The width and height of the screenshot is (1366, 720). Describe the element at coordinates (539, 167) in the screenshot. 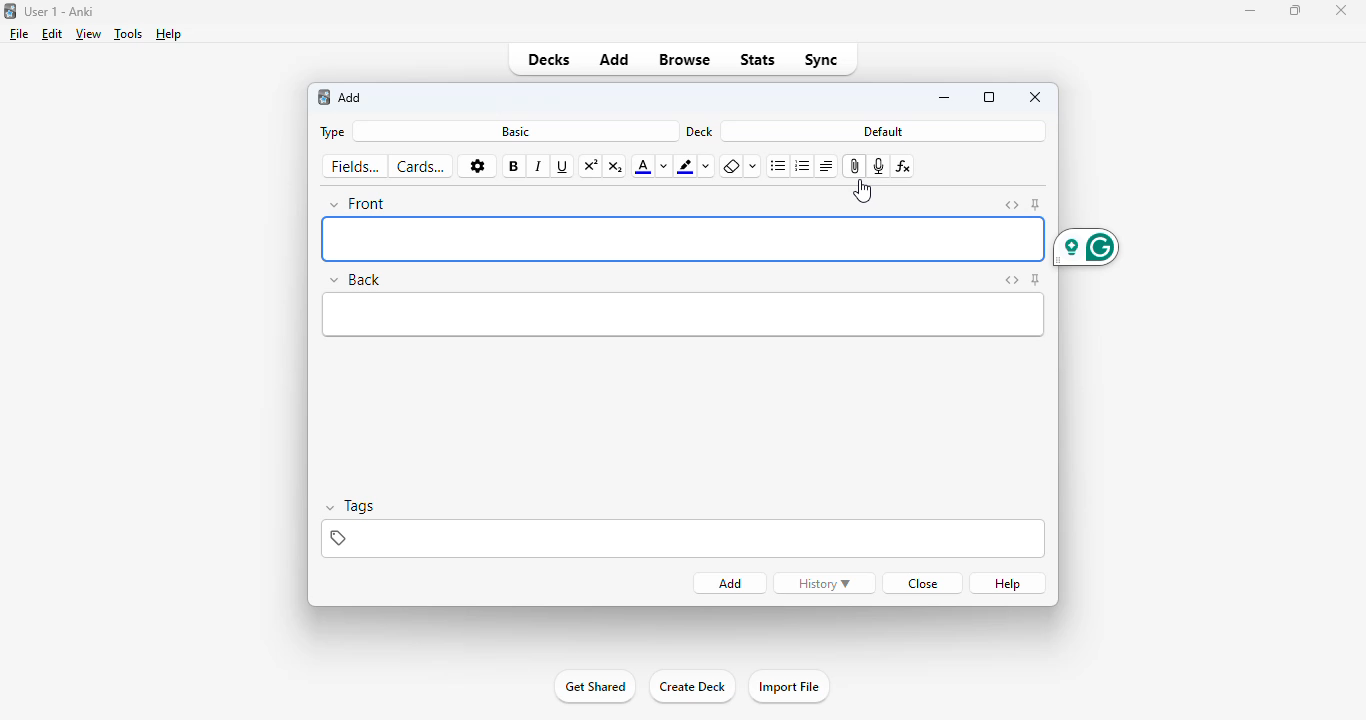

I see `italic` at that location.